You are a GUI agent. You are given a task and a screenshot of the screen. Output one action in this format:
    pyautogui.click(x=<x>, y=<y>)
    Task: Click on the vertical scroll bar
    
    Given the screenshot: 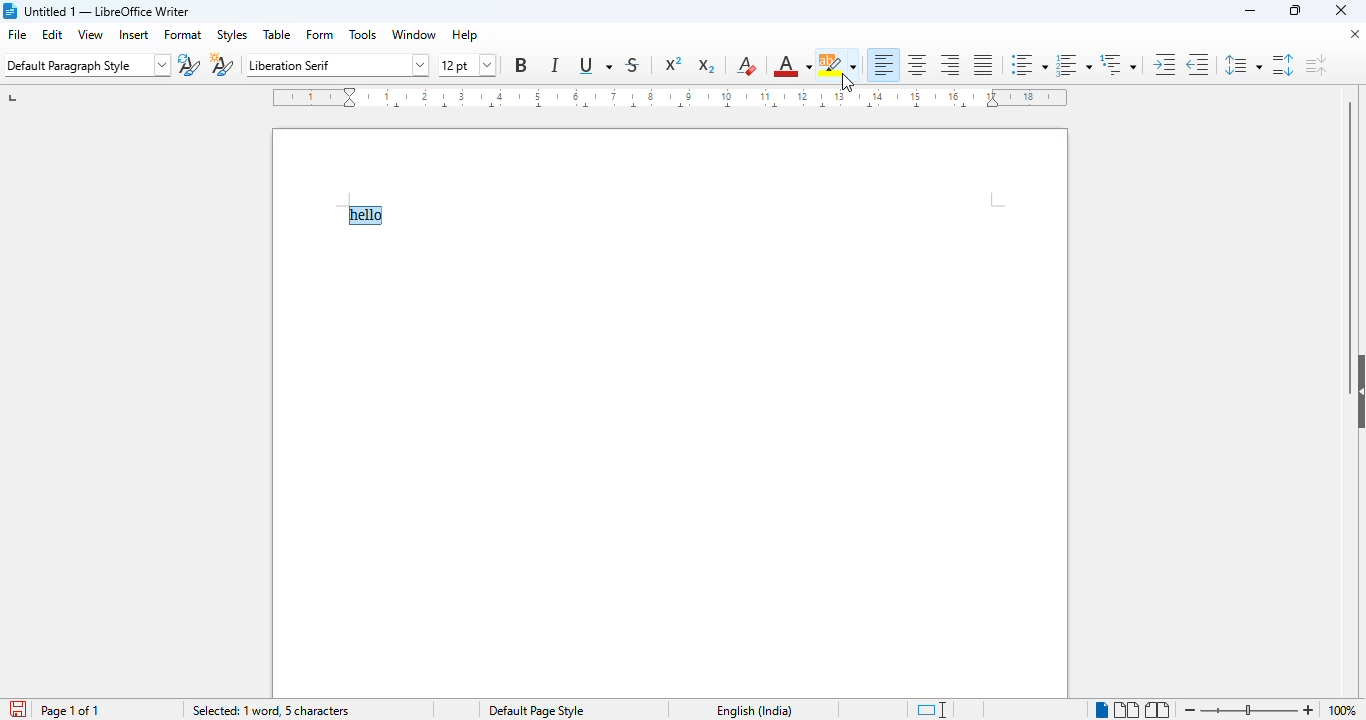 What is the action you would take?
    pyautogui.click(x=1354, y=214)
    